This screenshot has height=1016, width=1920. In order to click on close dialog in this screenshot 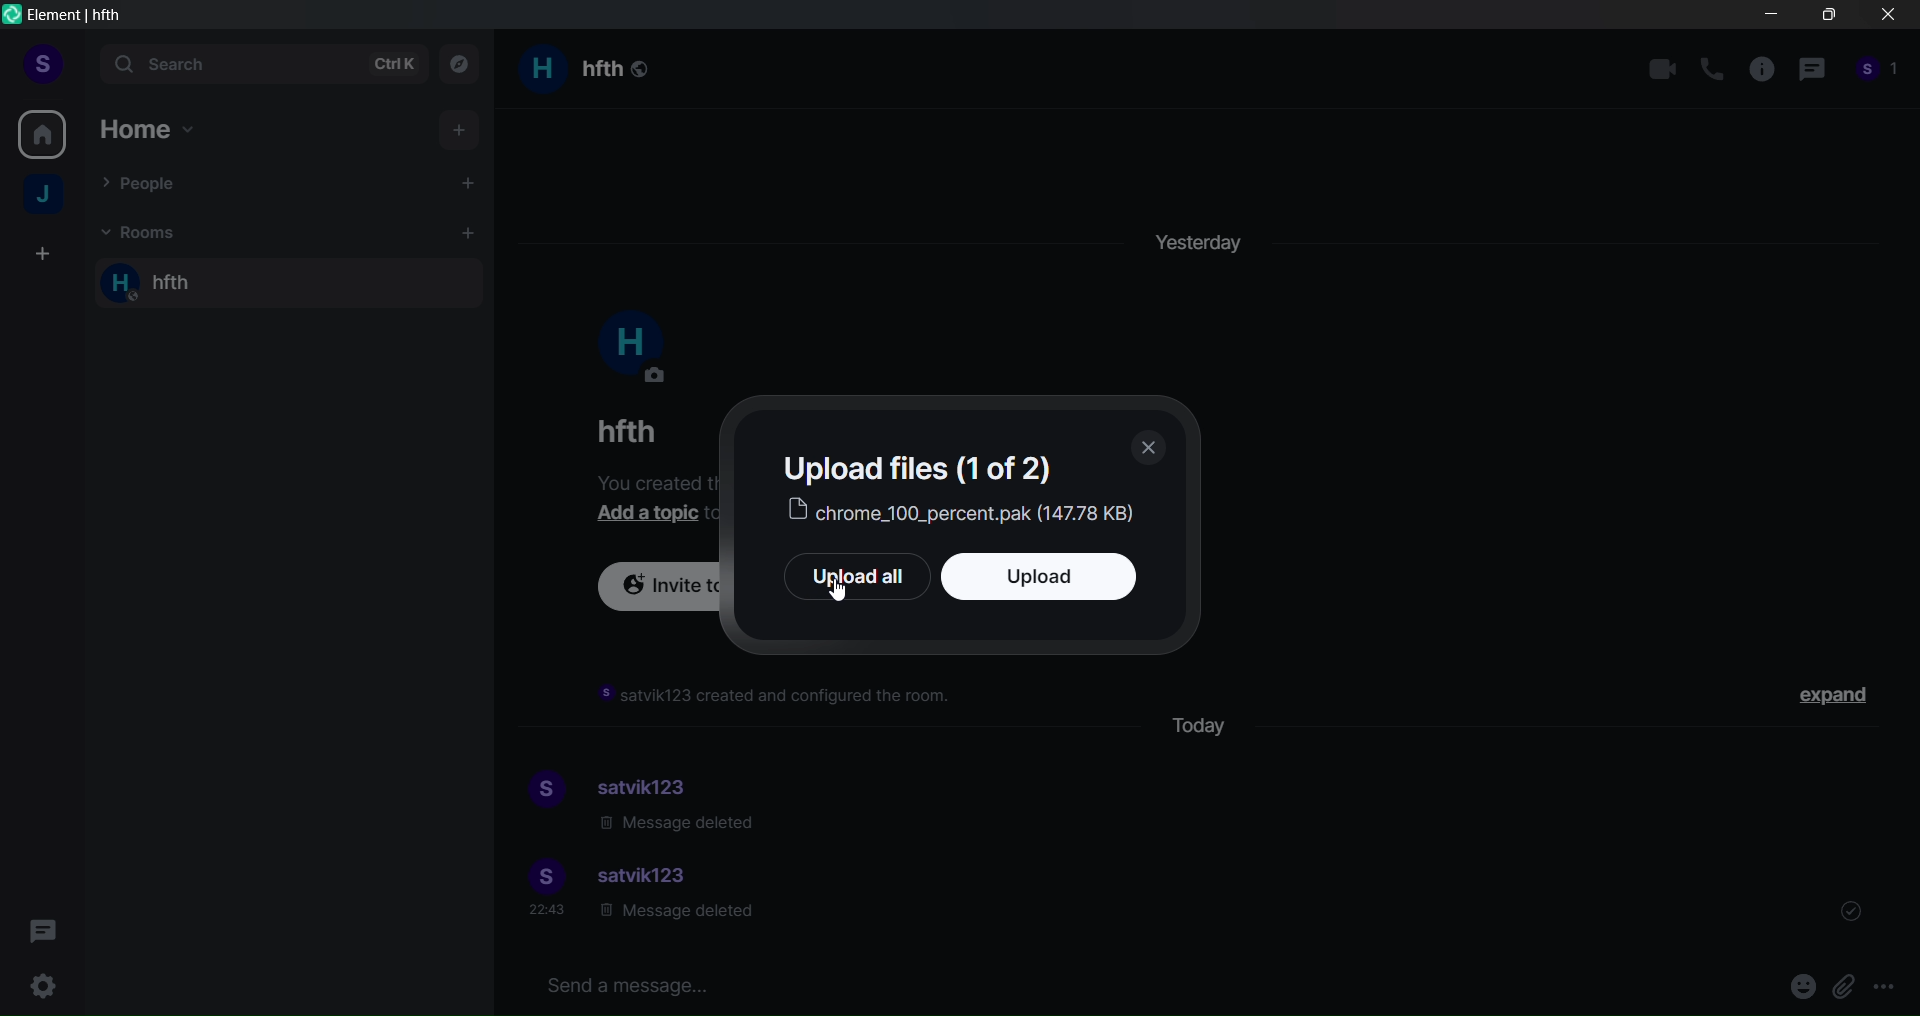, I will do `click(1152, 447)`.